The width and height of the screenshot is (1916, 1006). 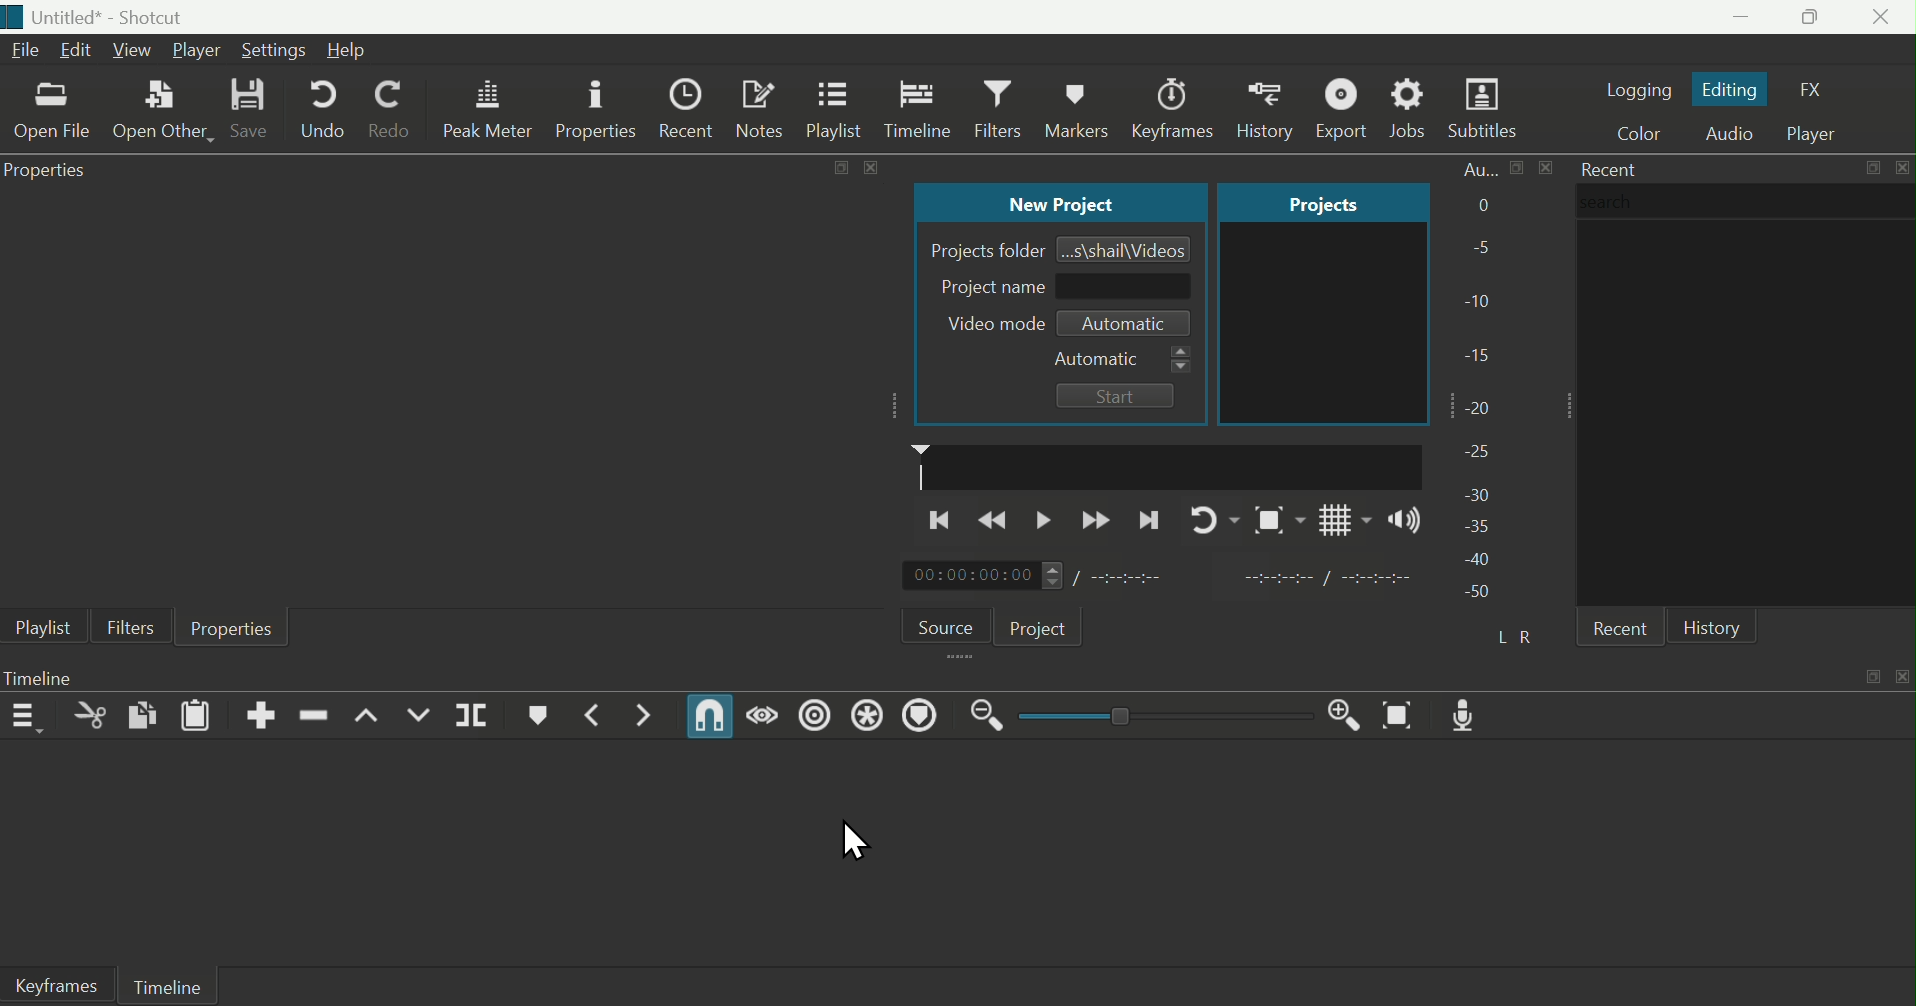 I want to click on Color, so click(x=1633, y=134).